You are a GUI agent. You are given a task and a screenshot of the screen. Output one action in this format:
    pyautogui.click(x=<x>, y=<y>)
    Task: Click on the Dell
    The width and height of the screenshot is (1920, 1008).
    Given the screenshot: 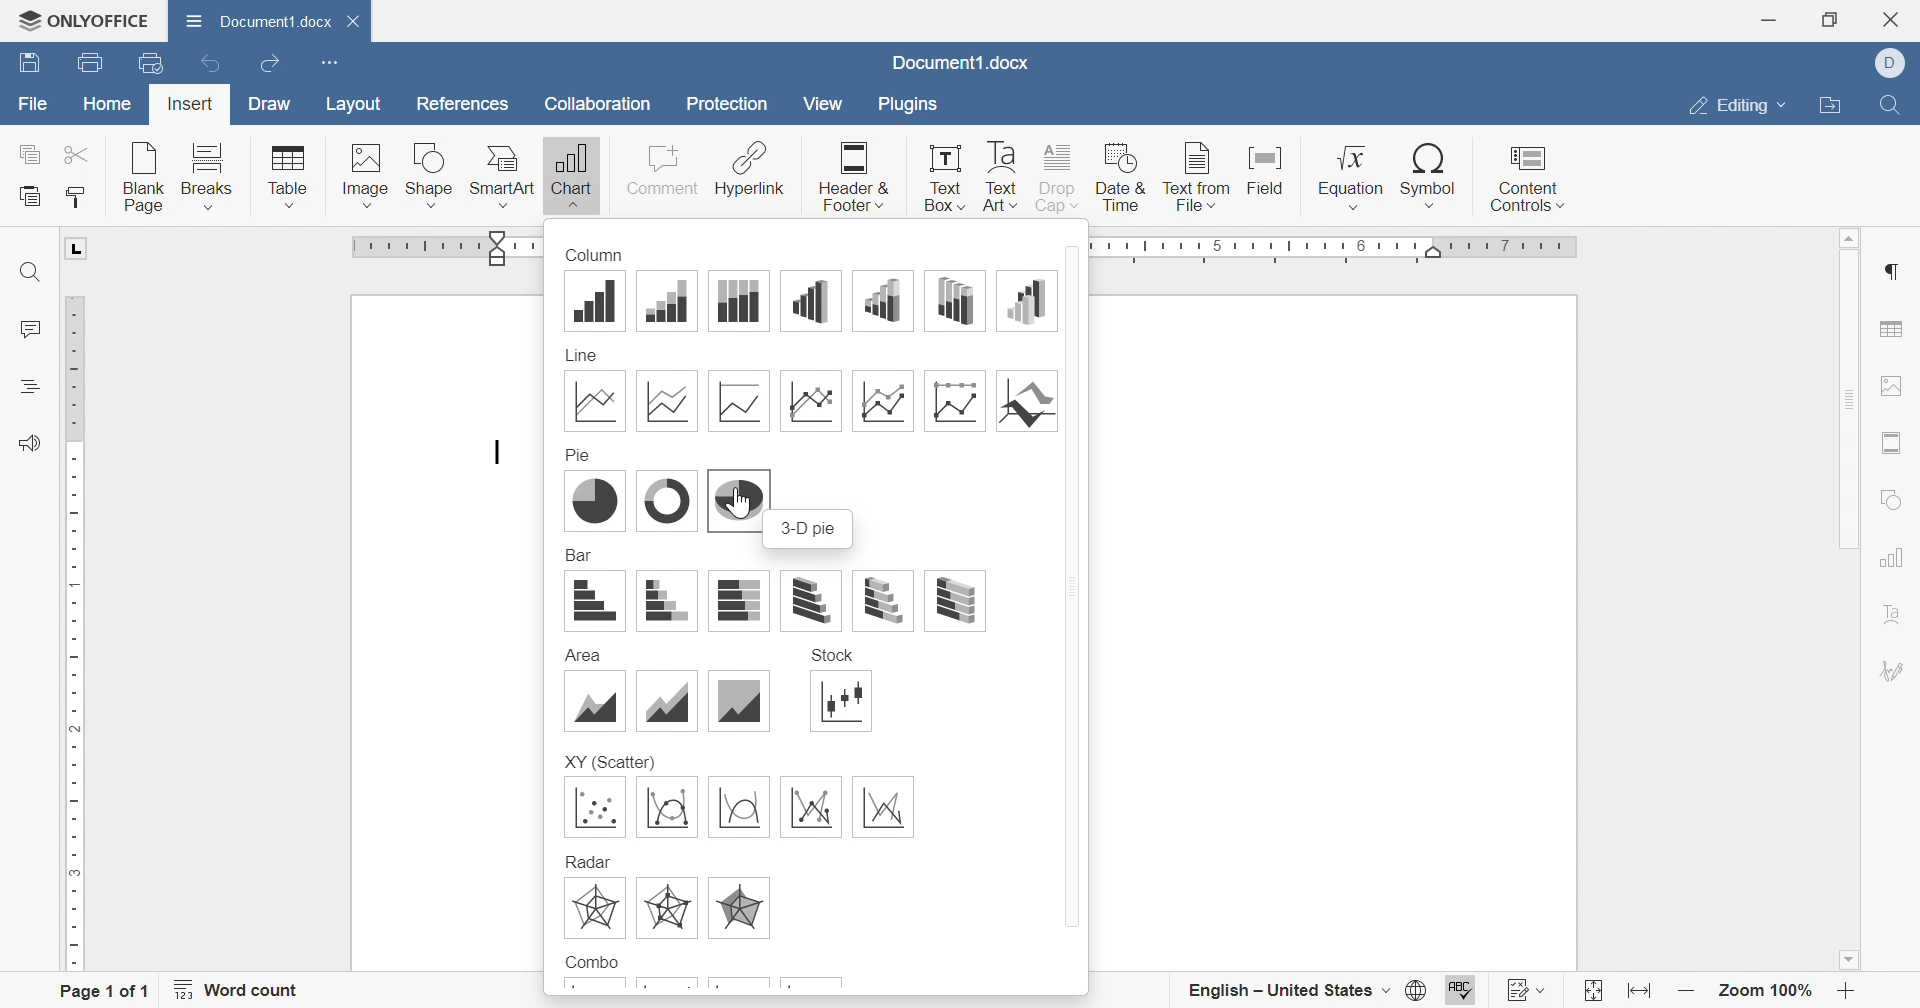 What is the action you would take?
    pyautogui.click(x=1889, y=61)
    